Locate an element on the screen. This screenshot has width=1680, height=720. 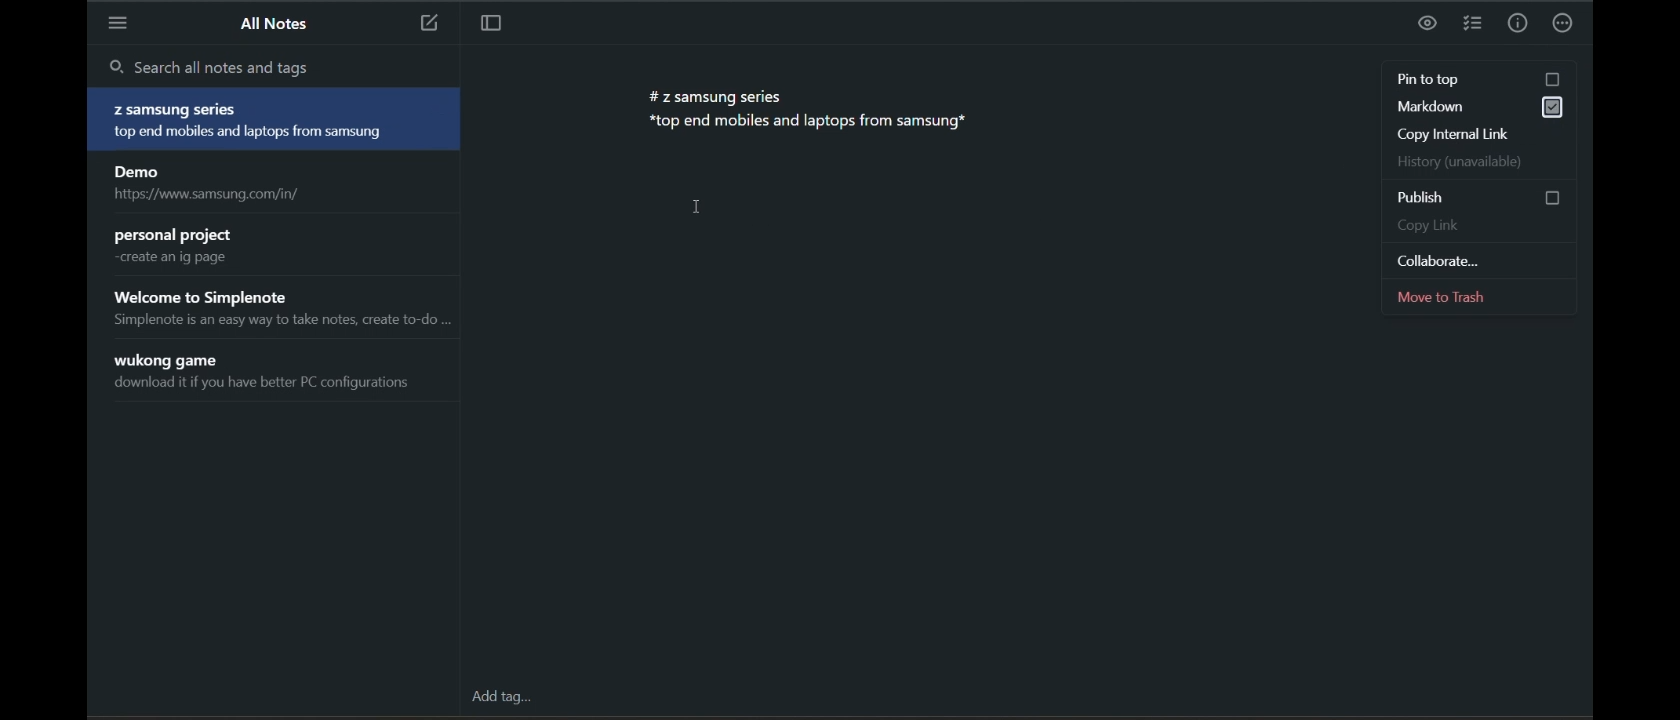
history (unavailable) is located at coordinates (1476, 162).